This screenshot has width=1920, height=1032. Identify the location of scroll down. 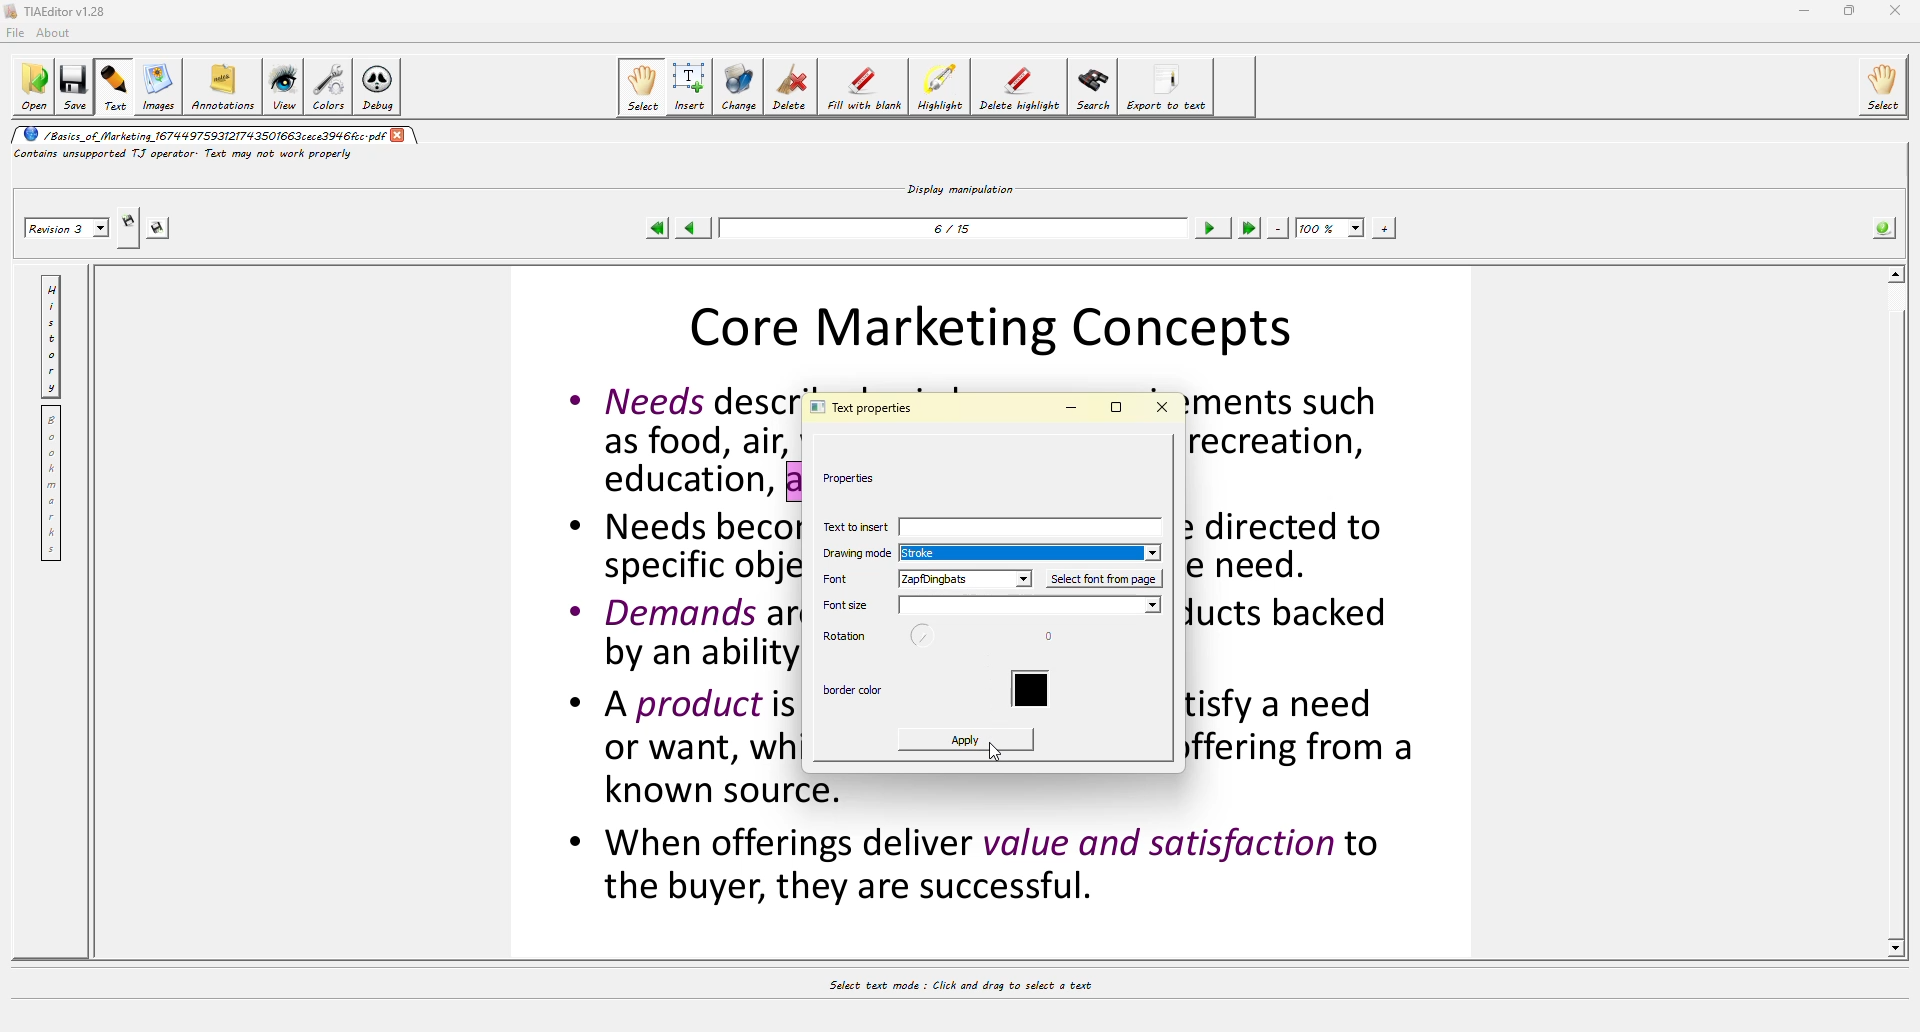
(1899, 948).